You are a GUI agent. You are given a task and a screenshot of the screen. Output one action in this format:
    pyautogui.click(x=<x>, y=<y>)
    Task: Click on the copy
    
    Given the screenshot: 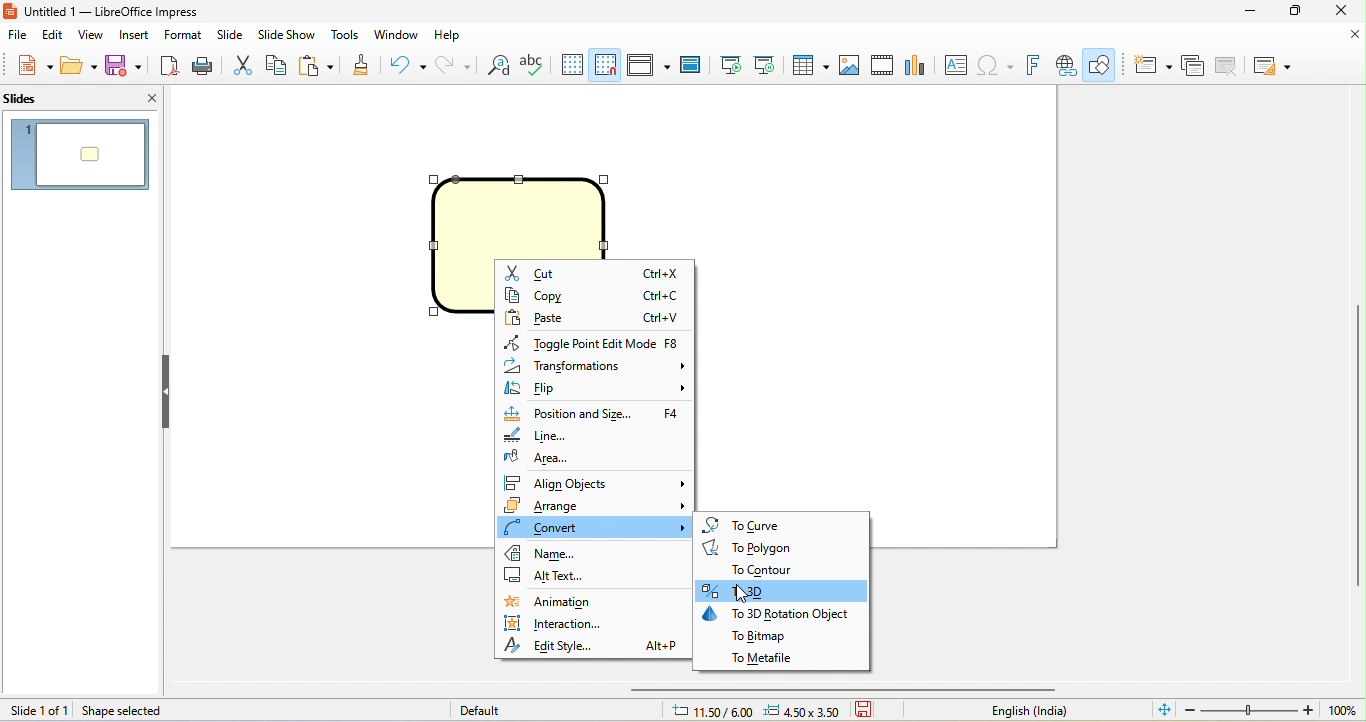 What is the action you would take?
    pyautogui.click(x=276, y=64)
    